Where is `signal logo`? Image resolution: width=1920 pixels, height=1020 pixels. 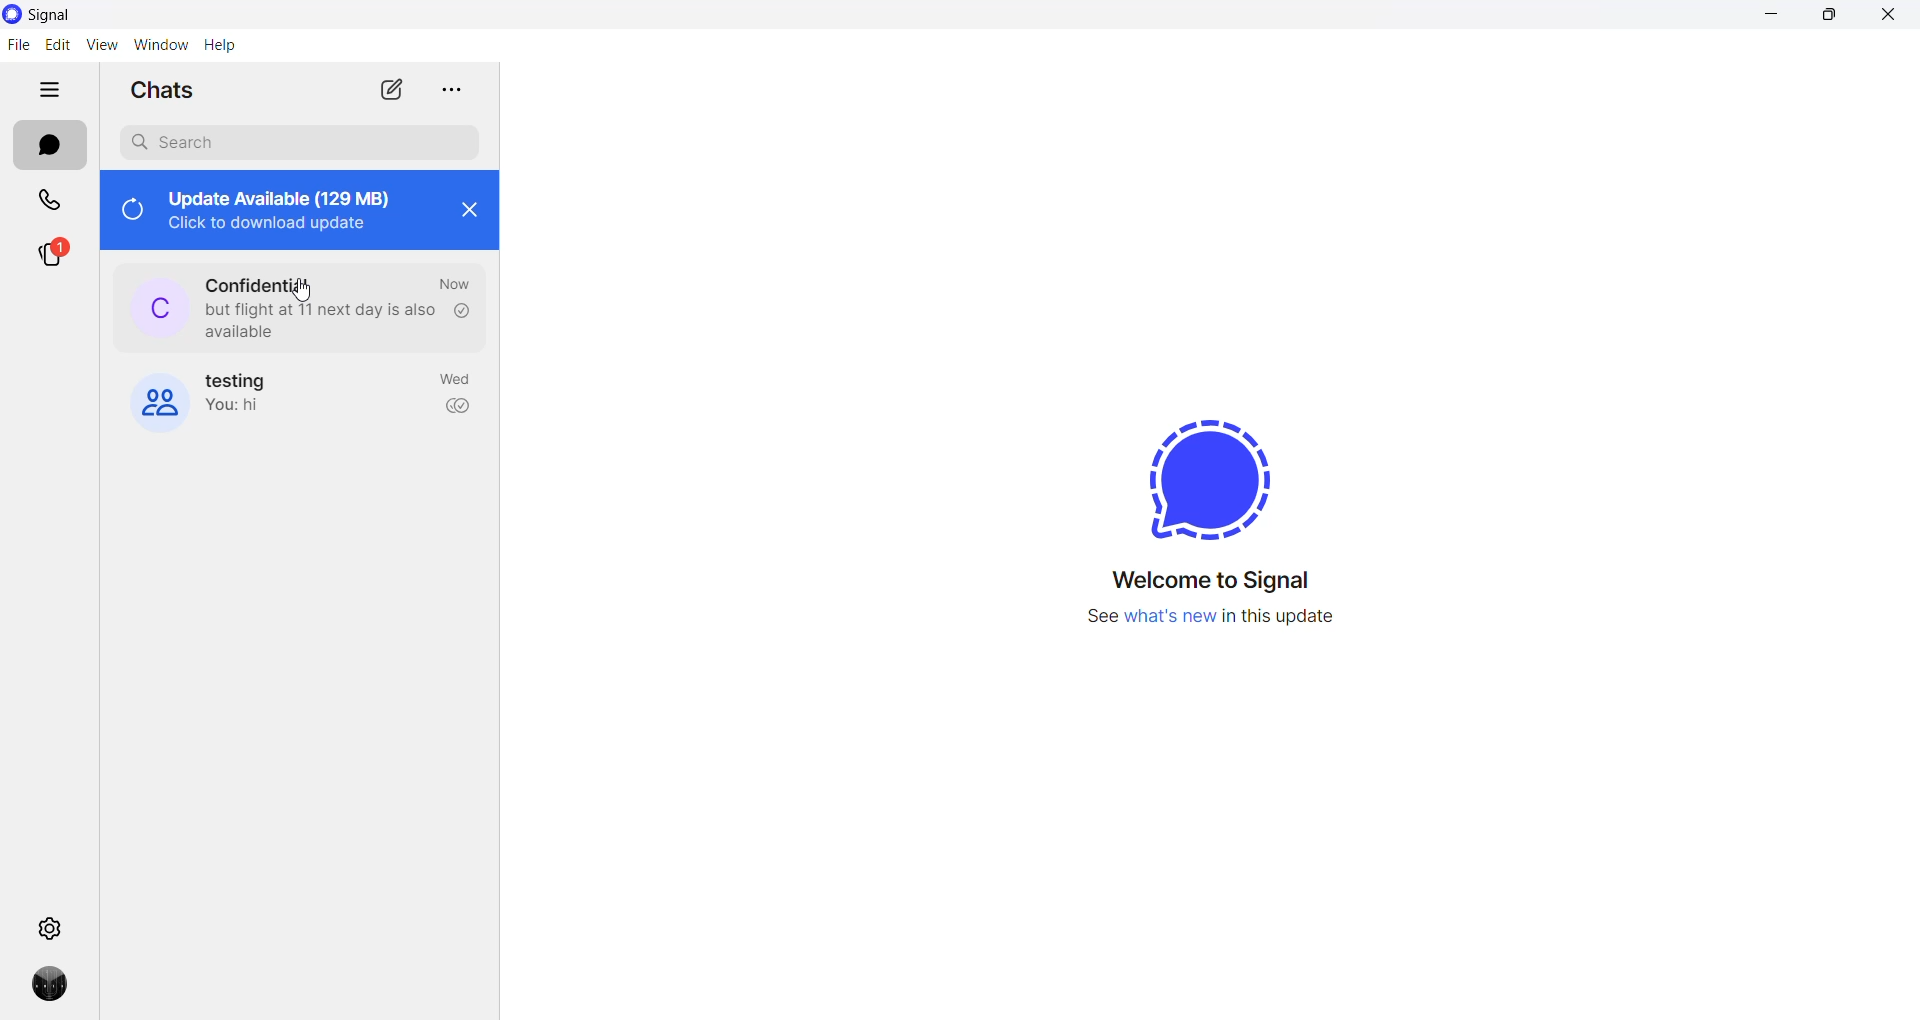
signal logo is located at coordinates (1214, 458).